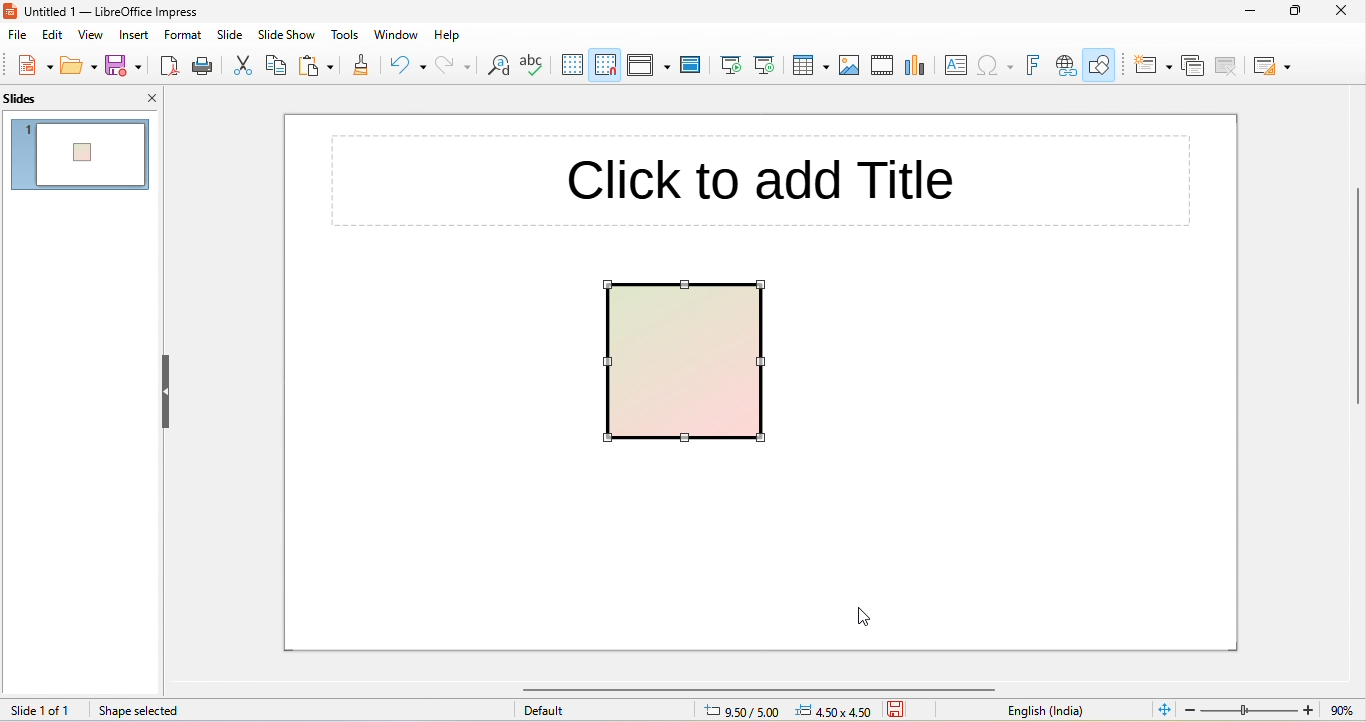 The width and height of the screenshot is (1366, 722). What do you see at coordinates (916, 67) in the screenshot?
I see `chart` at bounding box center [916, 67].